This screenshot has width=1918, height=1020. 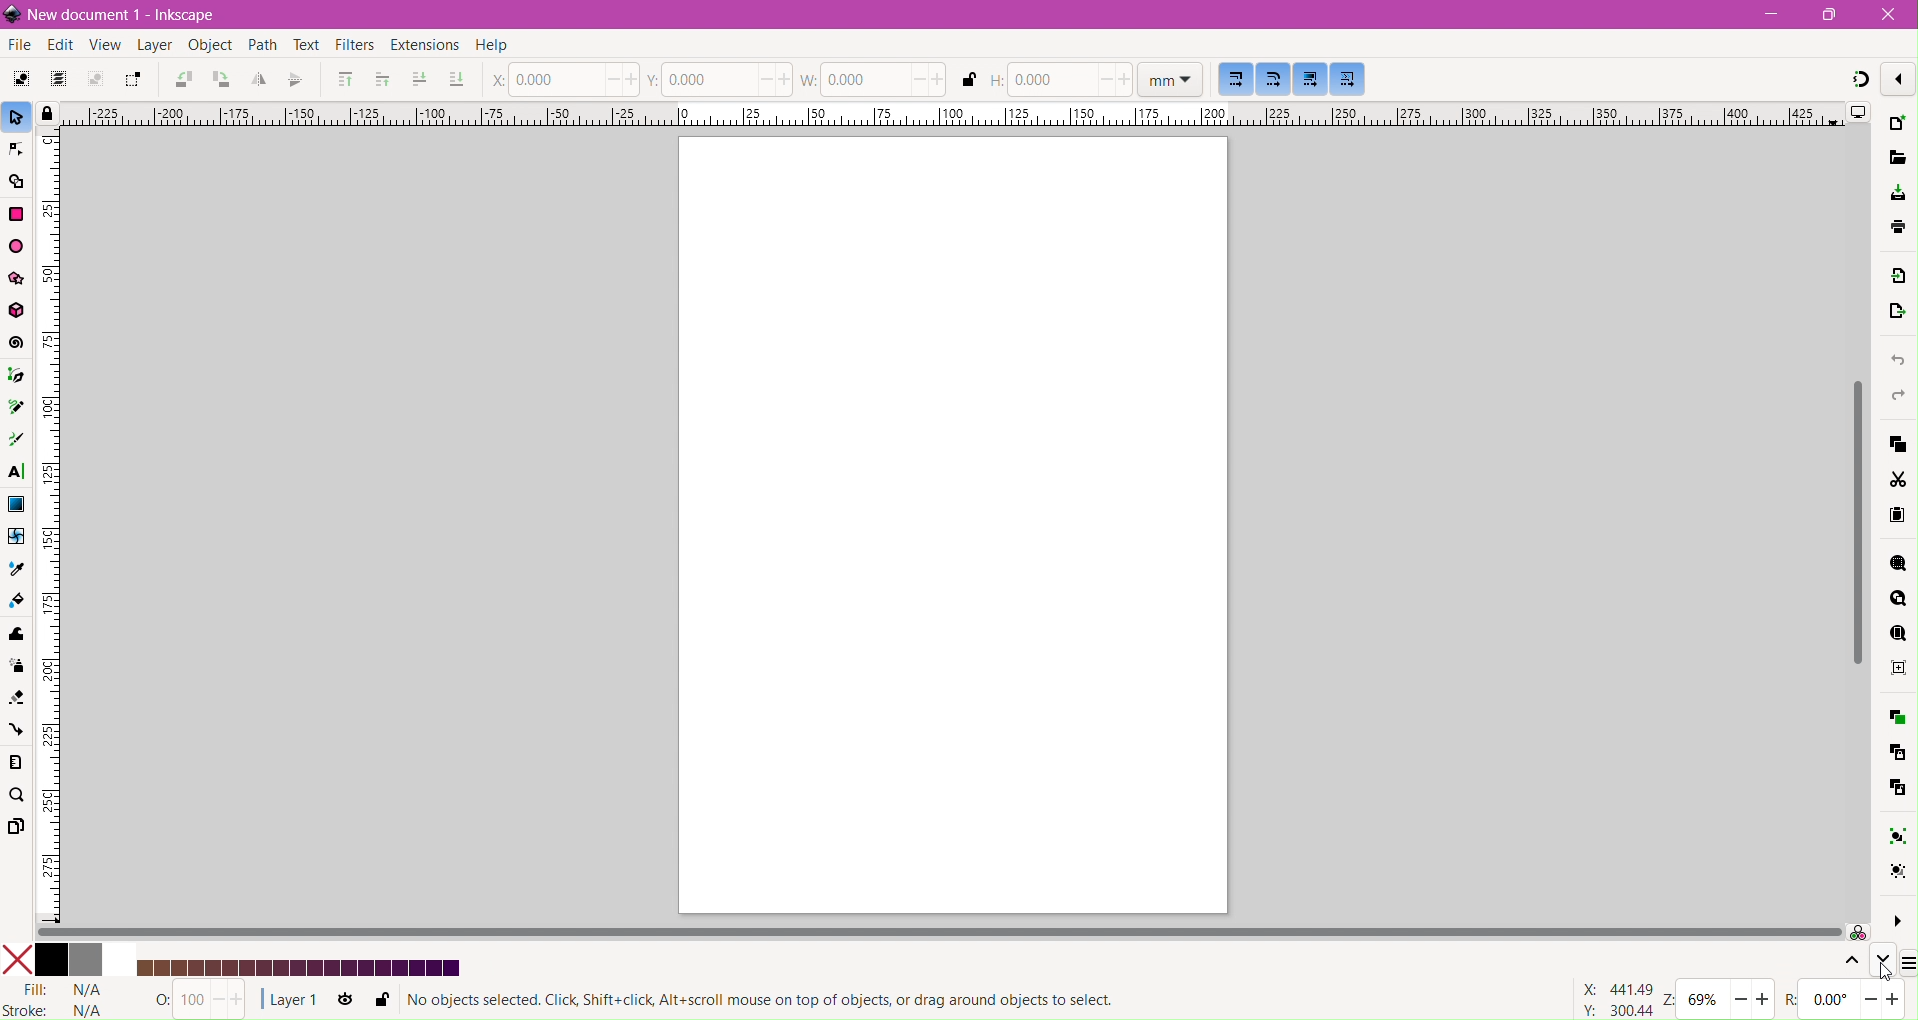 I want to click on Color managed mode, so click(x=1858, y=934).